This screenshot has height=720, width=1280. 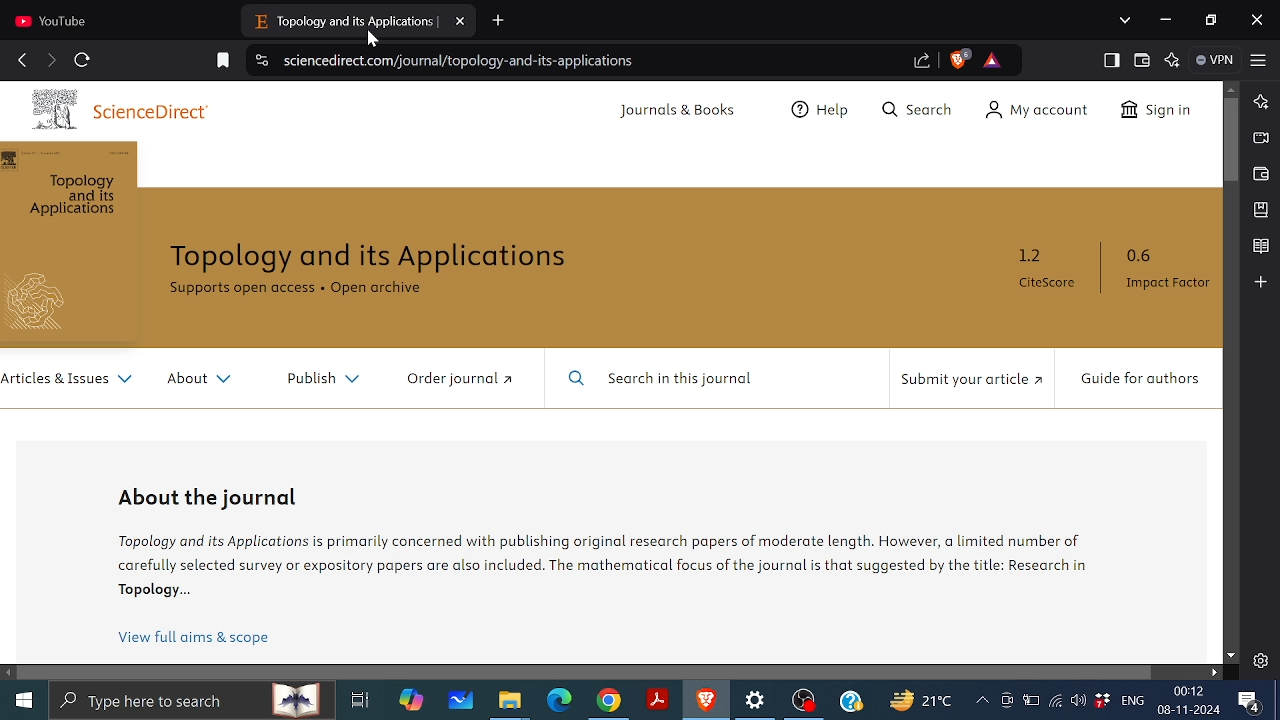 What do you see at coordinates (461, 700) in the screenshot?
I see `Whiteboard` at bounding box center [461, 700].